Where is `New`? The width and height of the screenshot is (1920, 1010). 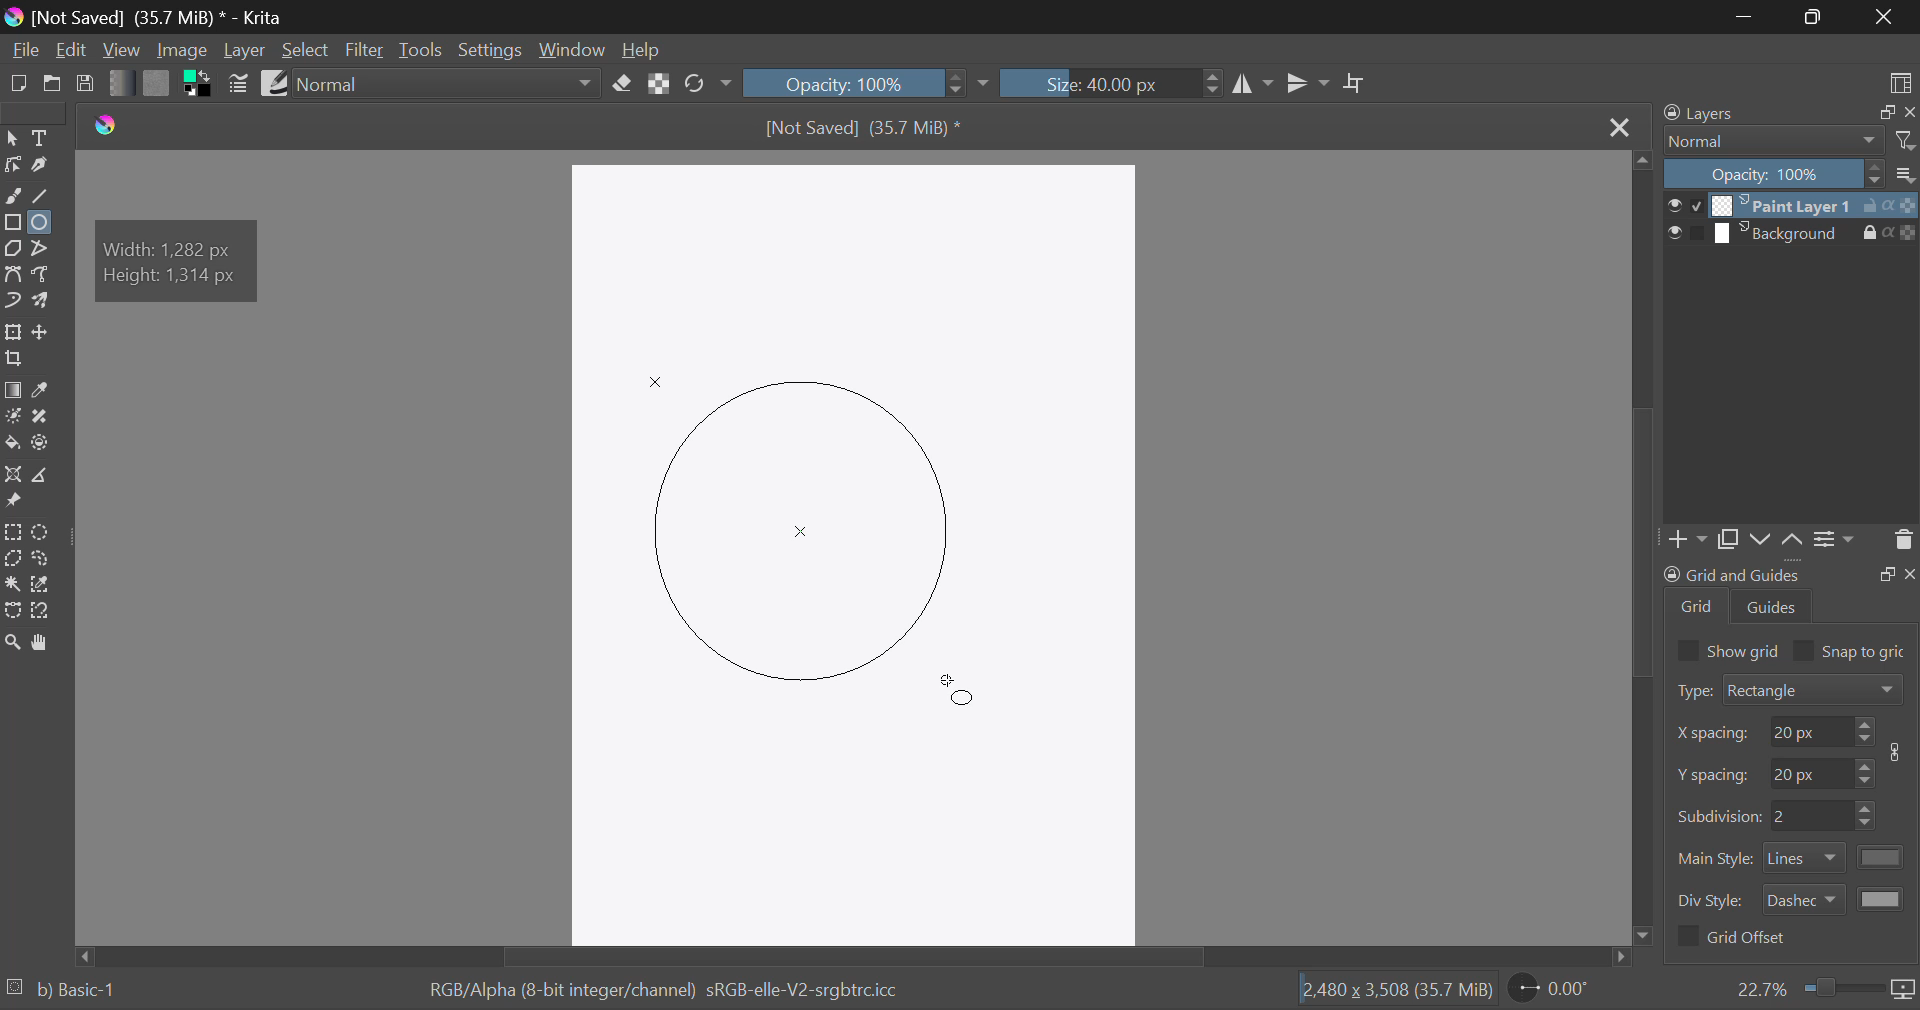
New is located at coordinates (18, 84).